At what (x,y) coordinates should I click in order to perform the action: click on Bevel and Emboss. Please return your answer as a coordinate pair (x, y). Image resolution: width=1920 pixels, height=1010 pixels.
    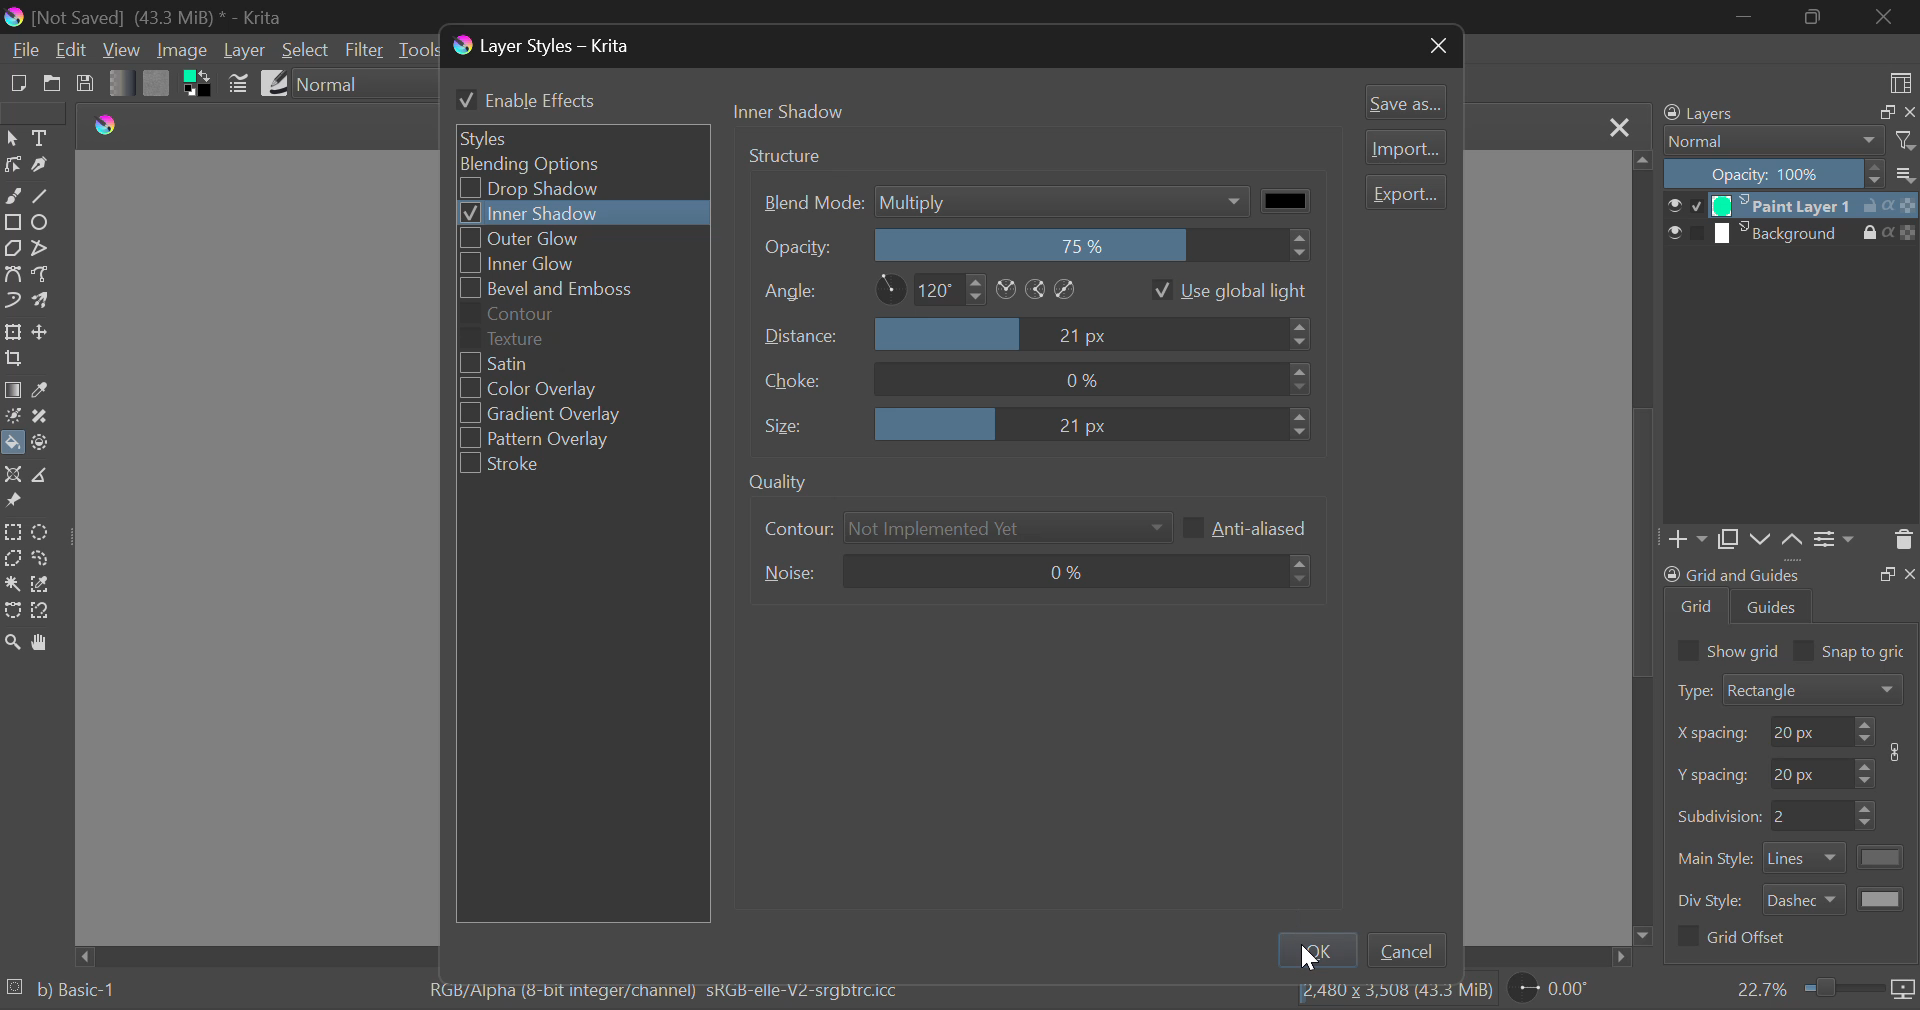
    Looking at the image, I should click on (562, 289).